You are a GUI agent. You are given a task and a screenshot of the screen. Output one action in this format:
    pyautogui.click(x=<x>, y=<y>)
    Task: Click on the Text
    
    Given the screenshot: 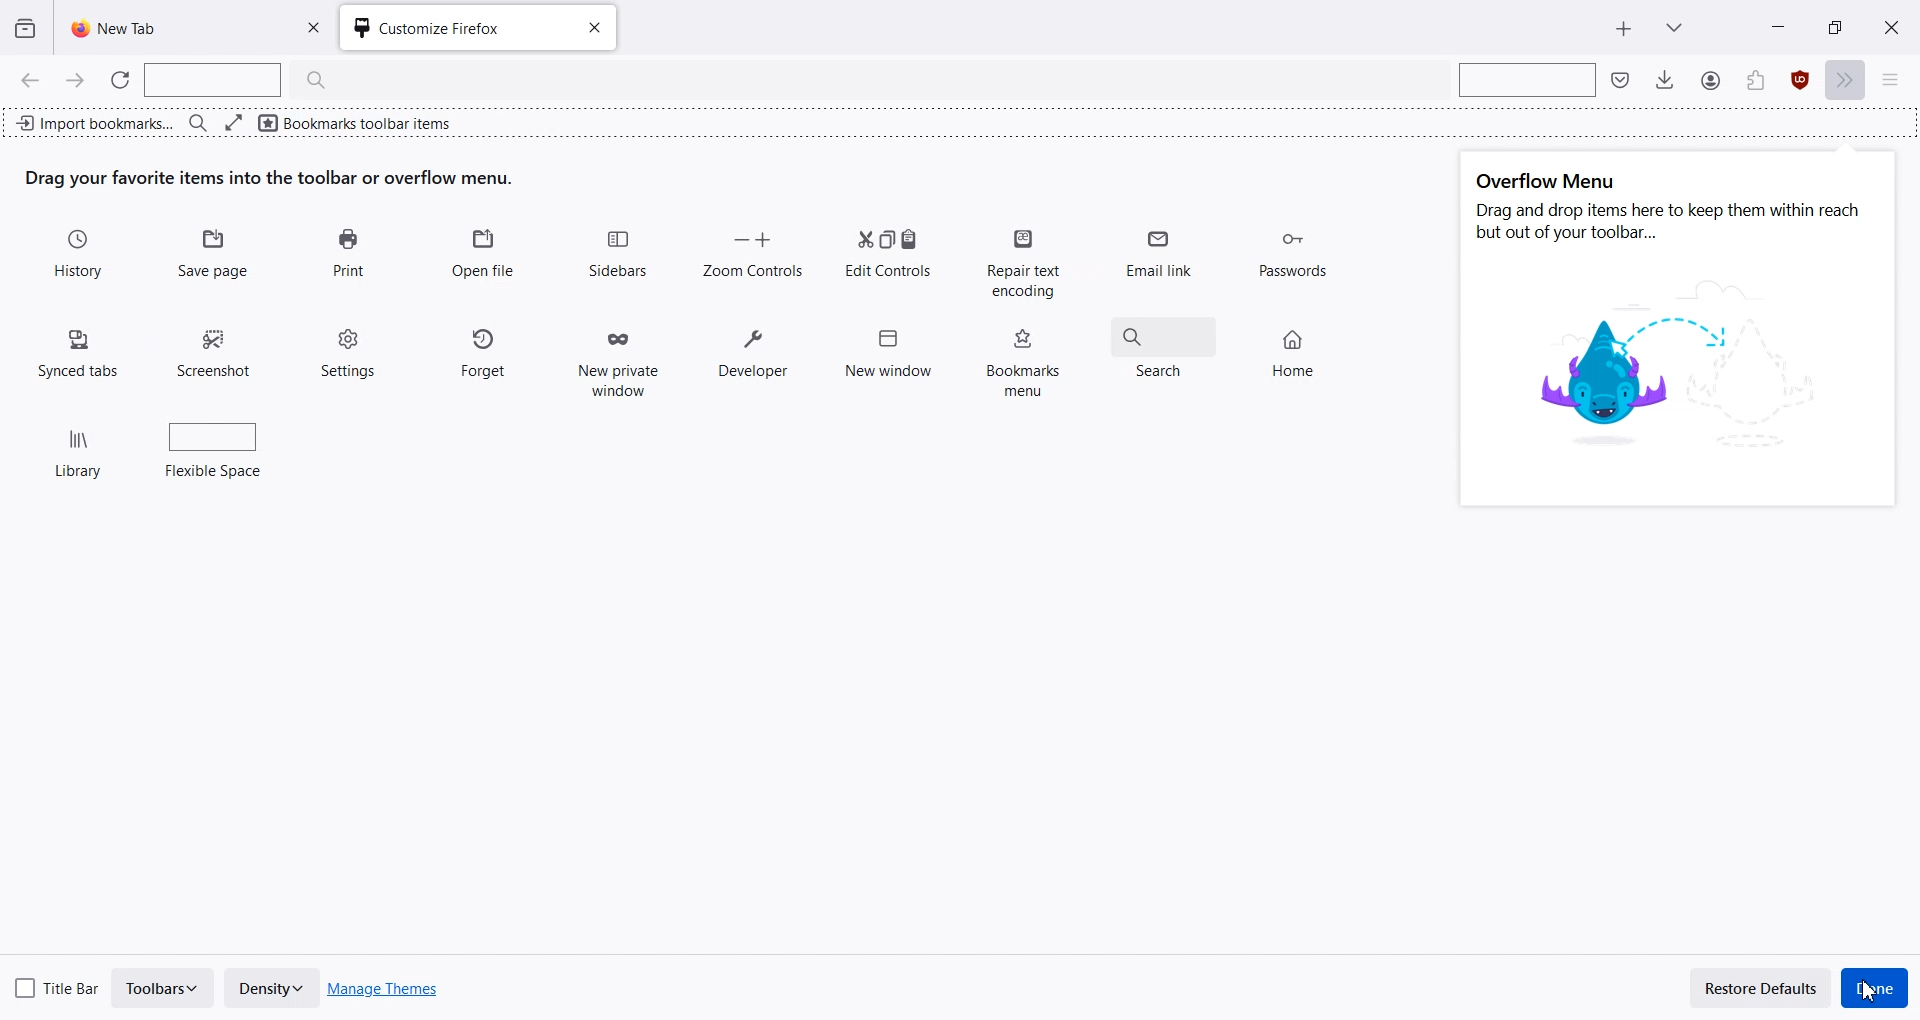 What is the action you would take?
    pyautogui.click(x=270, y=178)
    